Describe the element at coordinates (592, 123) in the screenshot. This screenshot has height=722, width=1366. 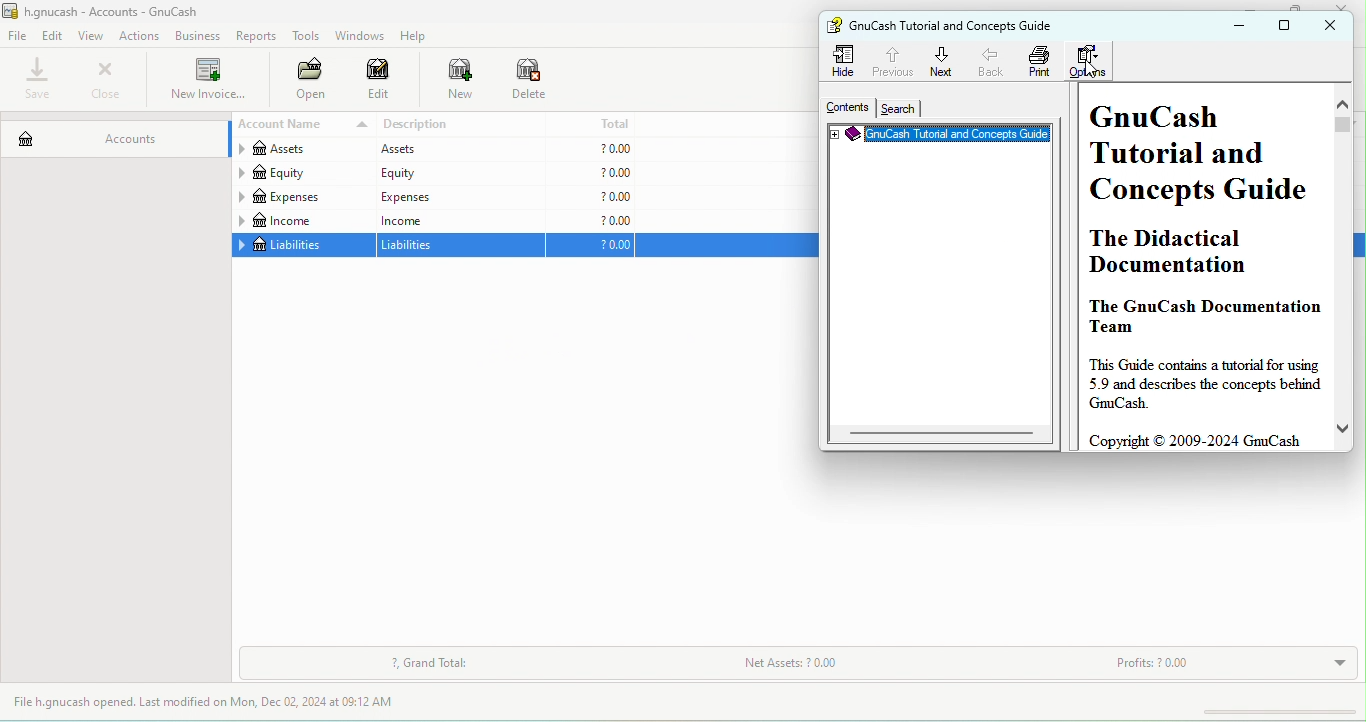
I see `total` at that location.